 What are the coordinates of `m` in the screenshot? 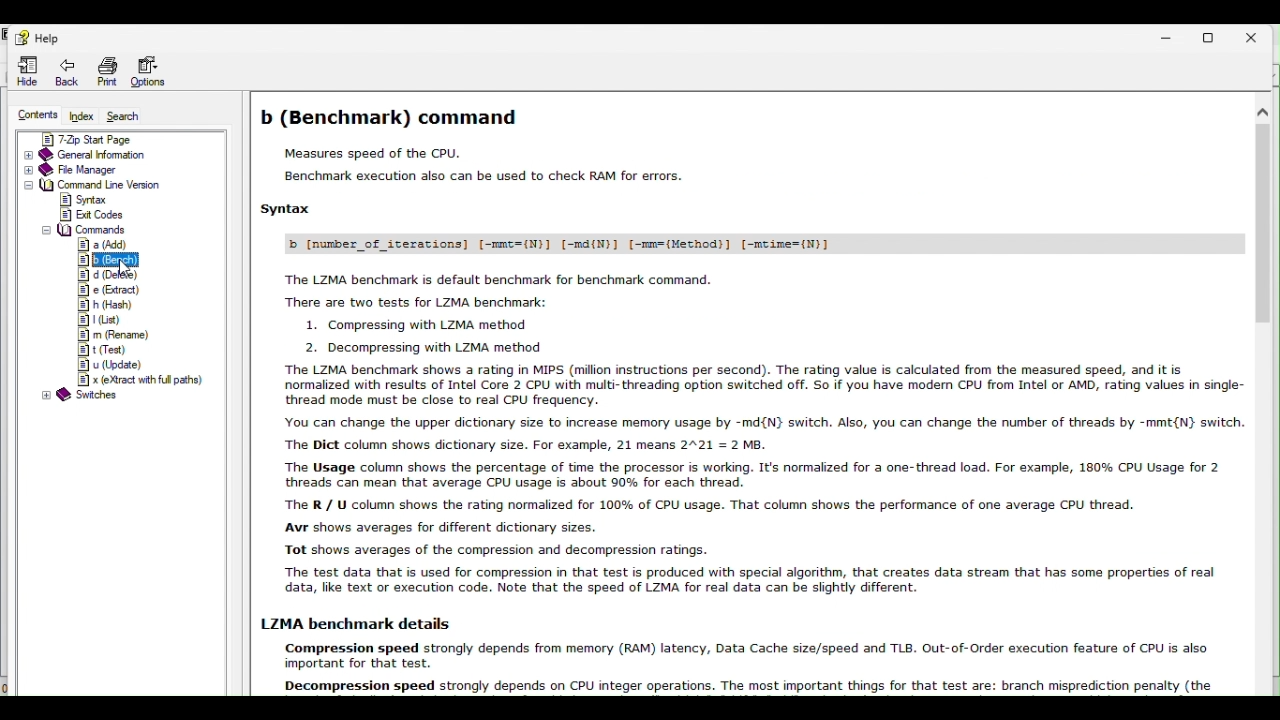 It's located at (117, 336).